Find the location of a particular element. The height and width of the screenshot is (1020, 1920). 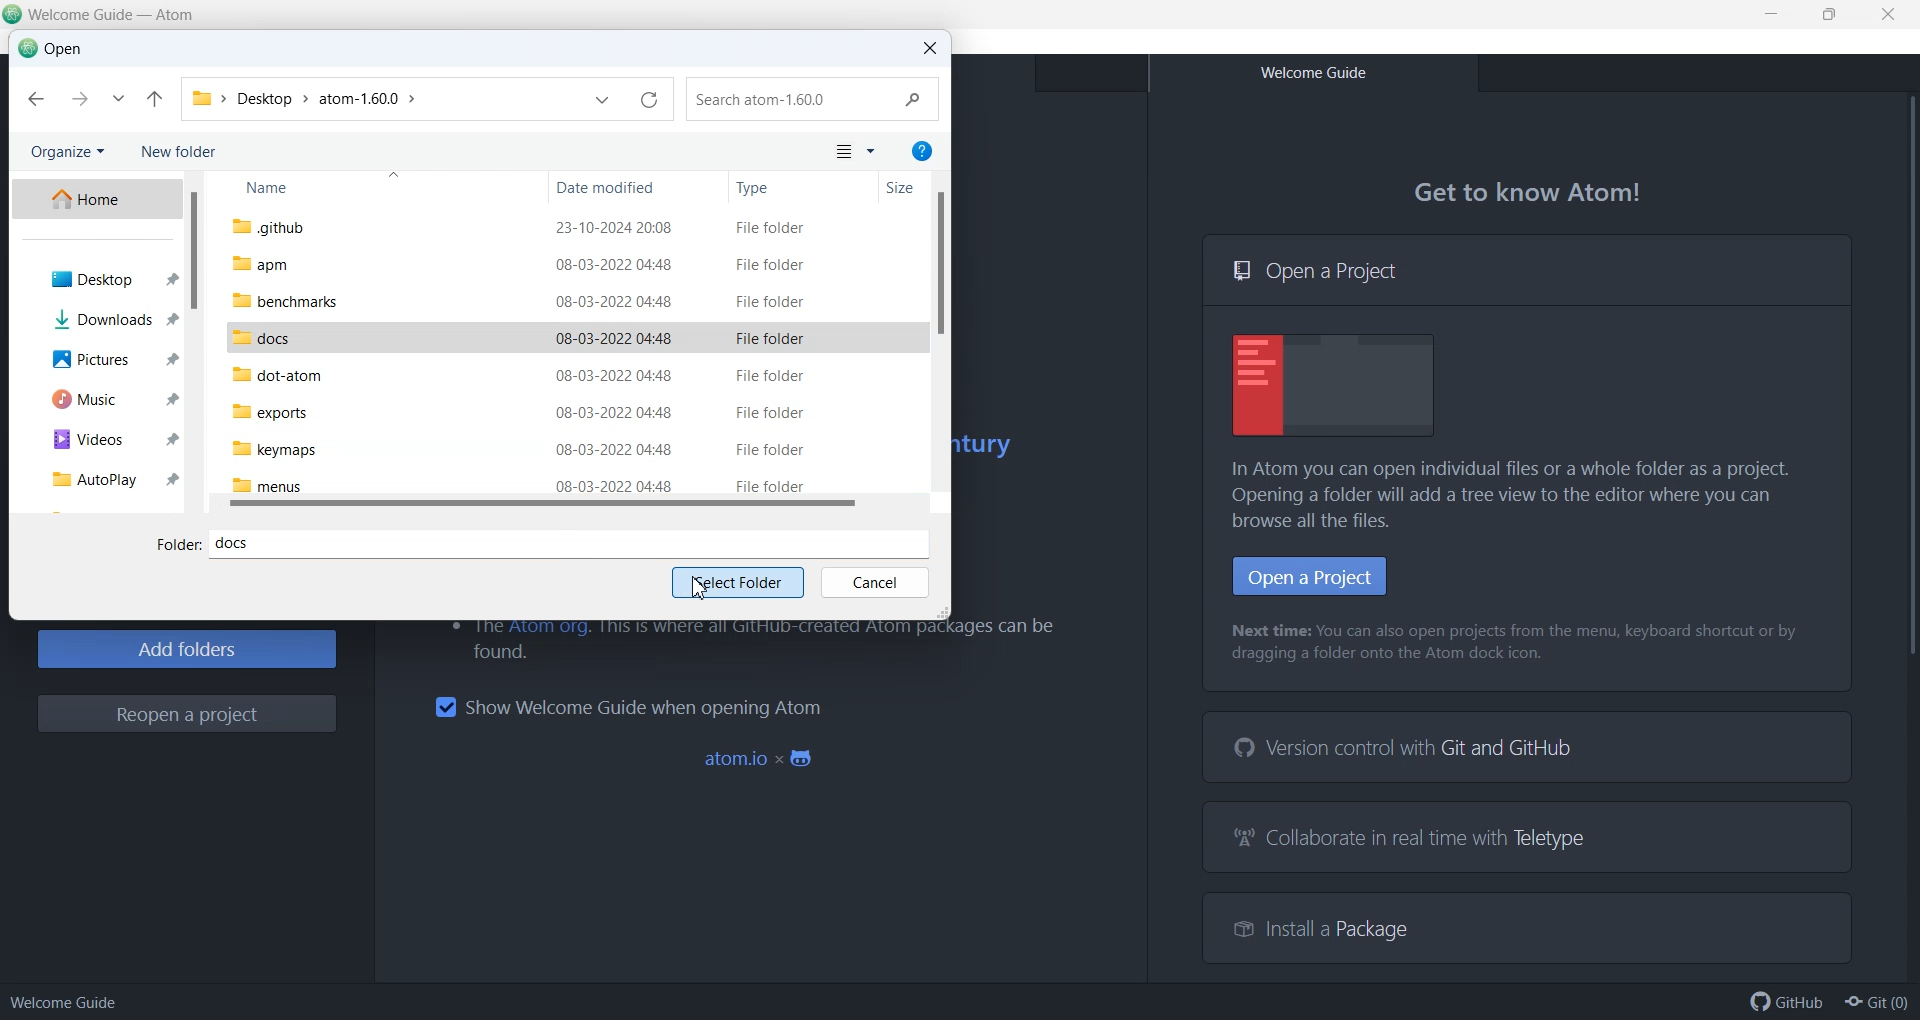

23-10-2024 20:08 is located at coordinates (617, 228).